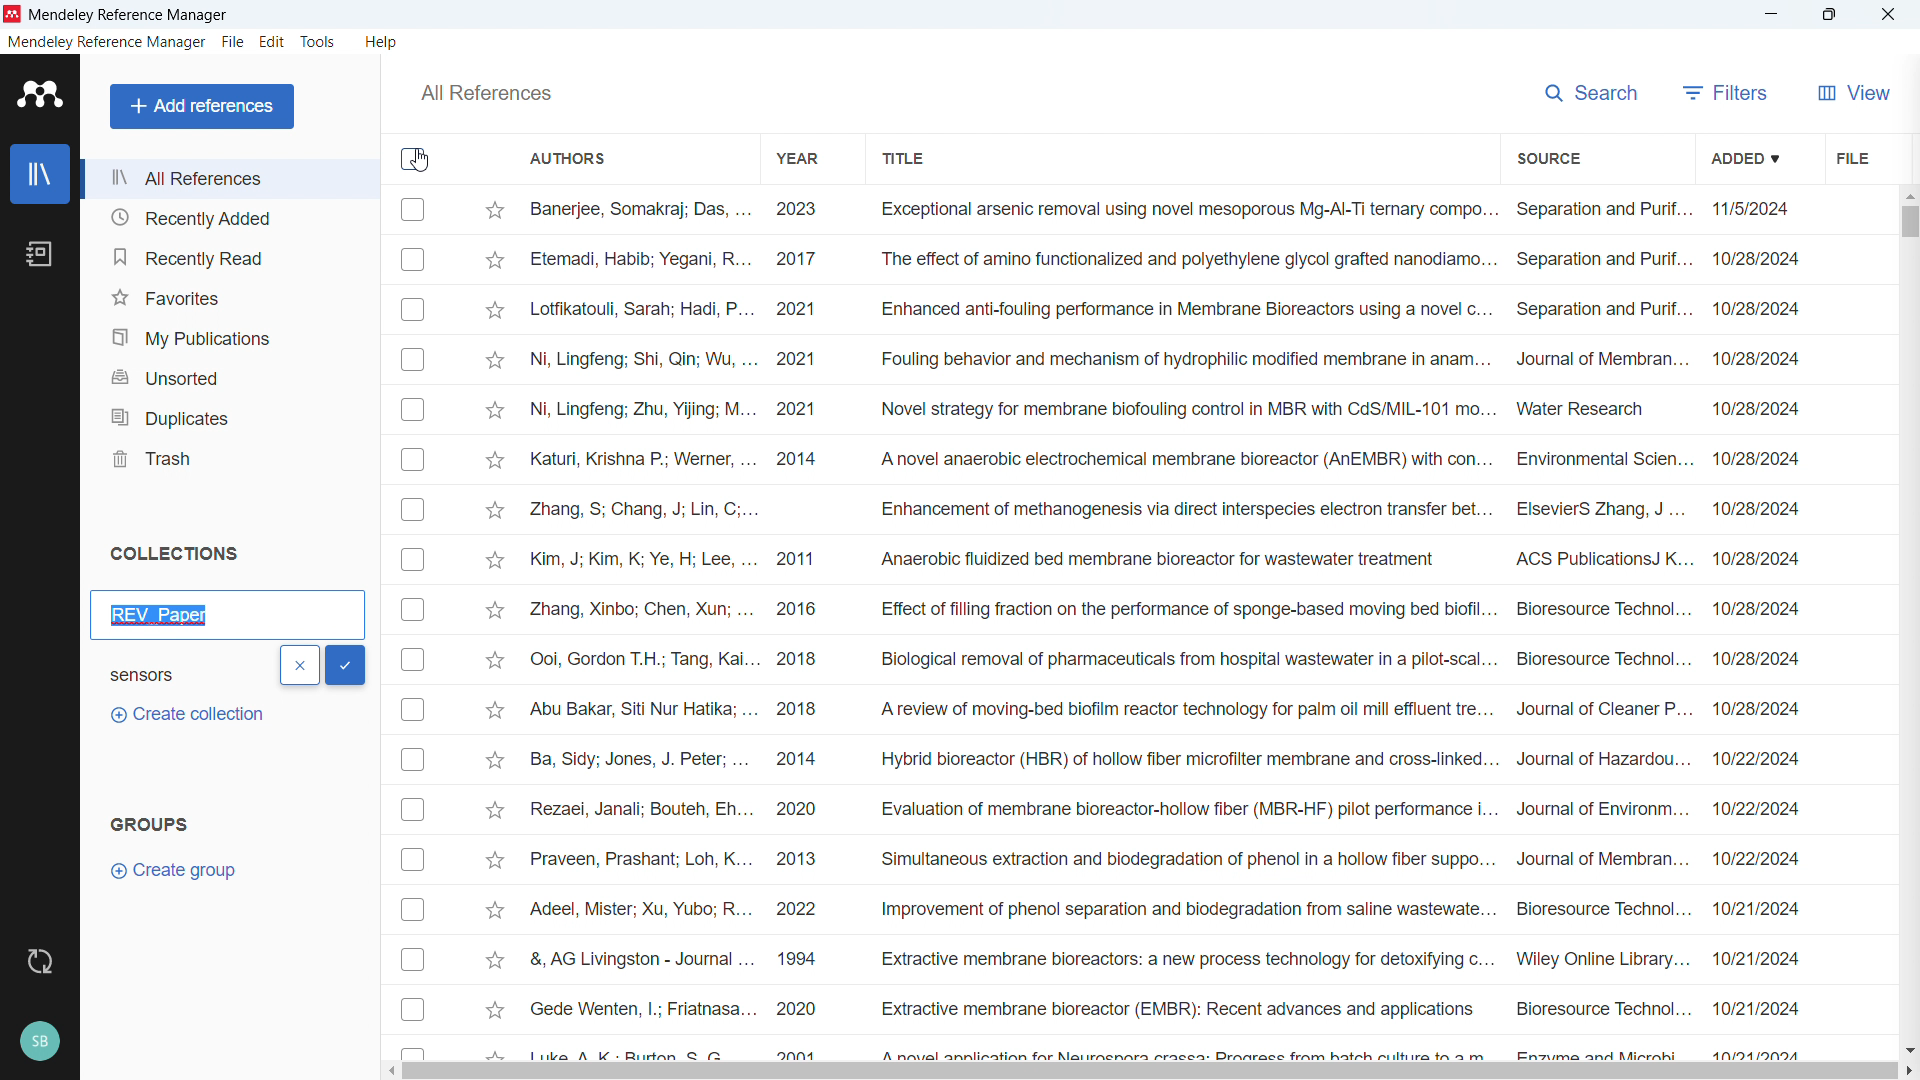 The width and height of the screenshot is (1920, 1080). Describe the element at coordinates (413, 560) in the screenshot. I see `Select respective publication` at that location.